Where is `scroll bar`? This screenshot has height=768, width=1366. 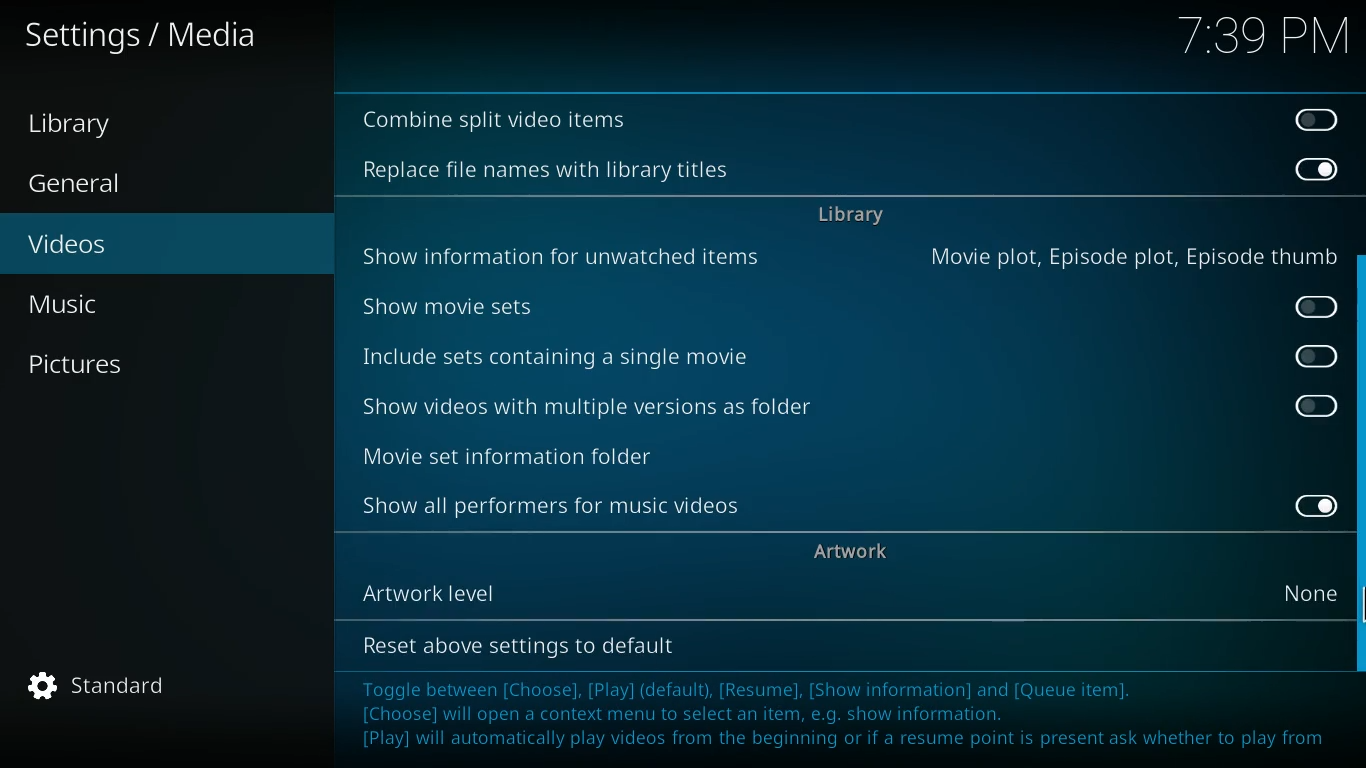
scroll bar is located at coordinates (1359, 463).